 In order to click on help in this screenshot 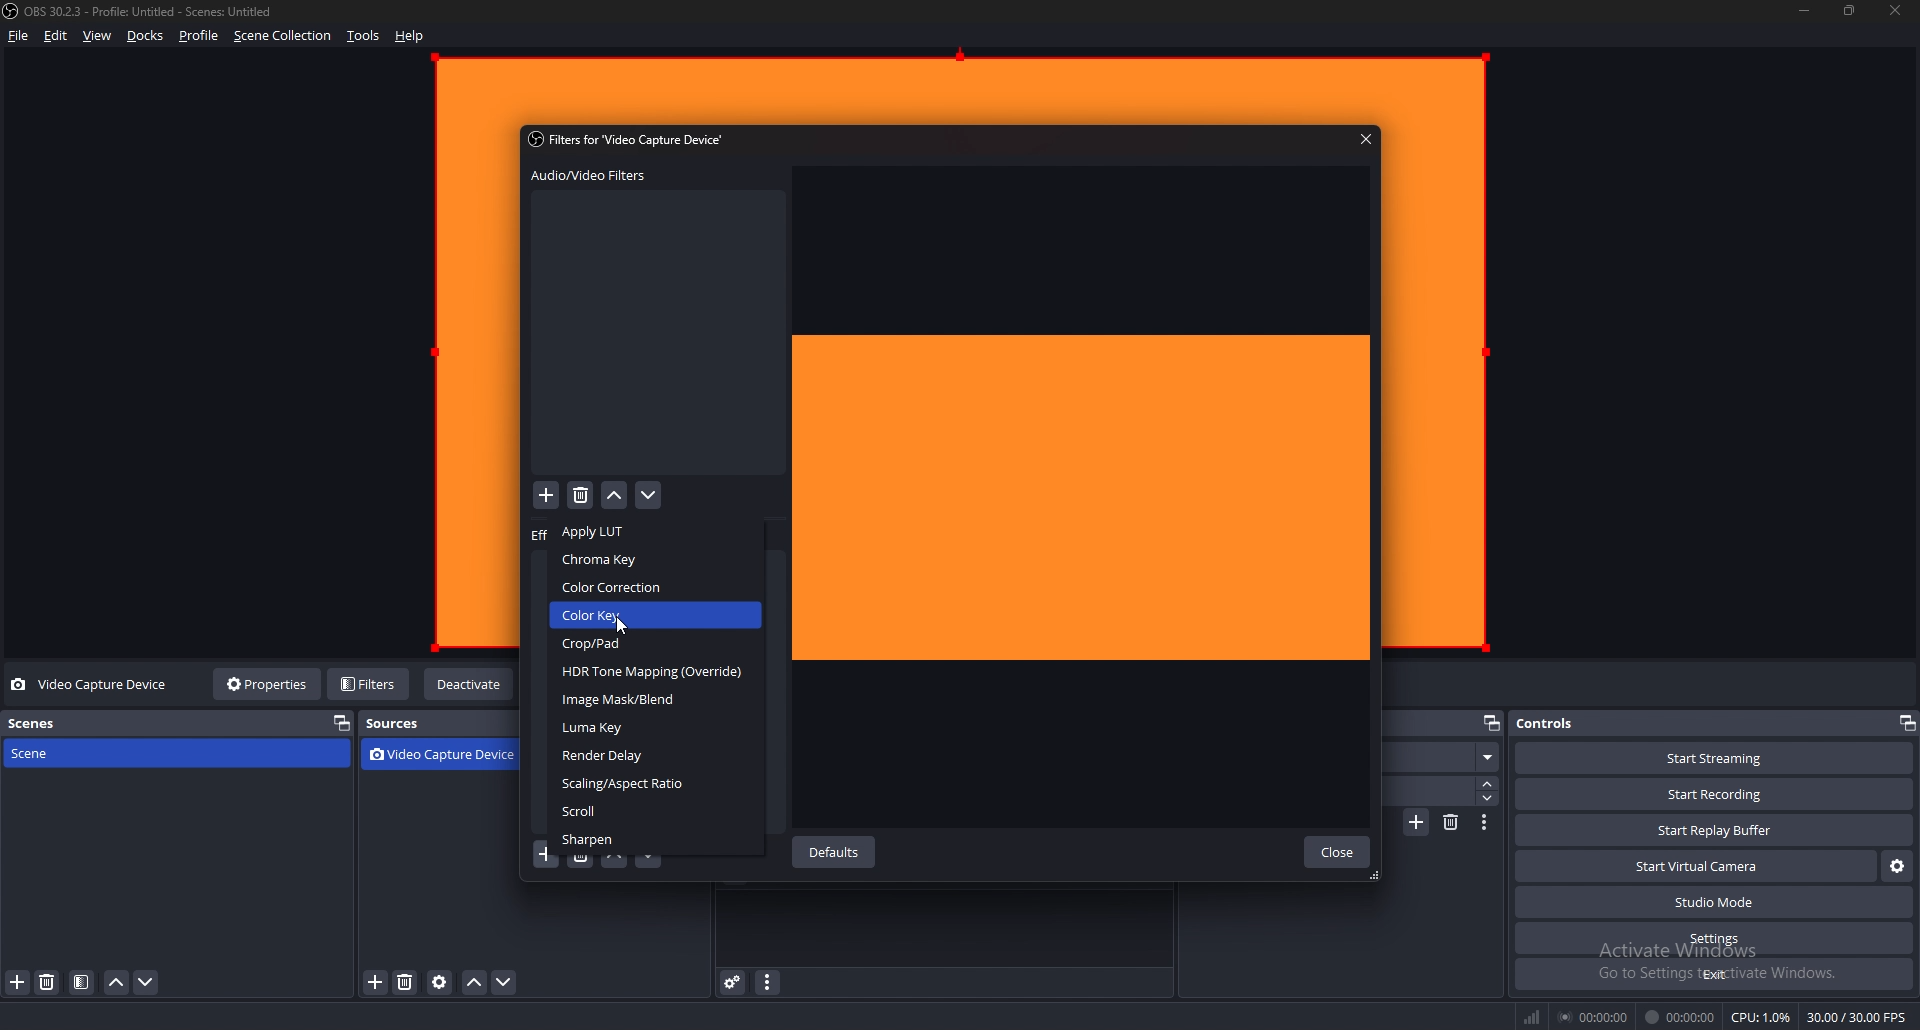, I will do `click(410, 36)`.